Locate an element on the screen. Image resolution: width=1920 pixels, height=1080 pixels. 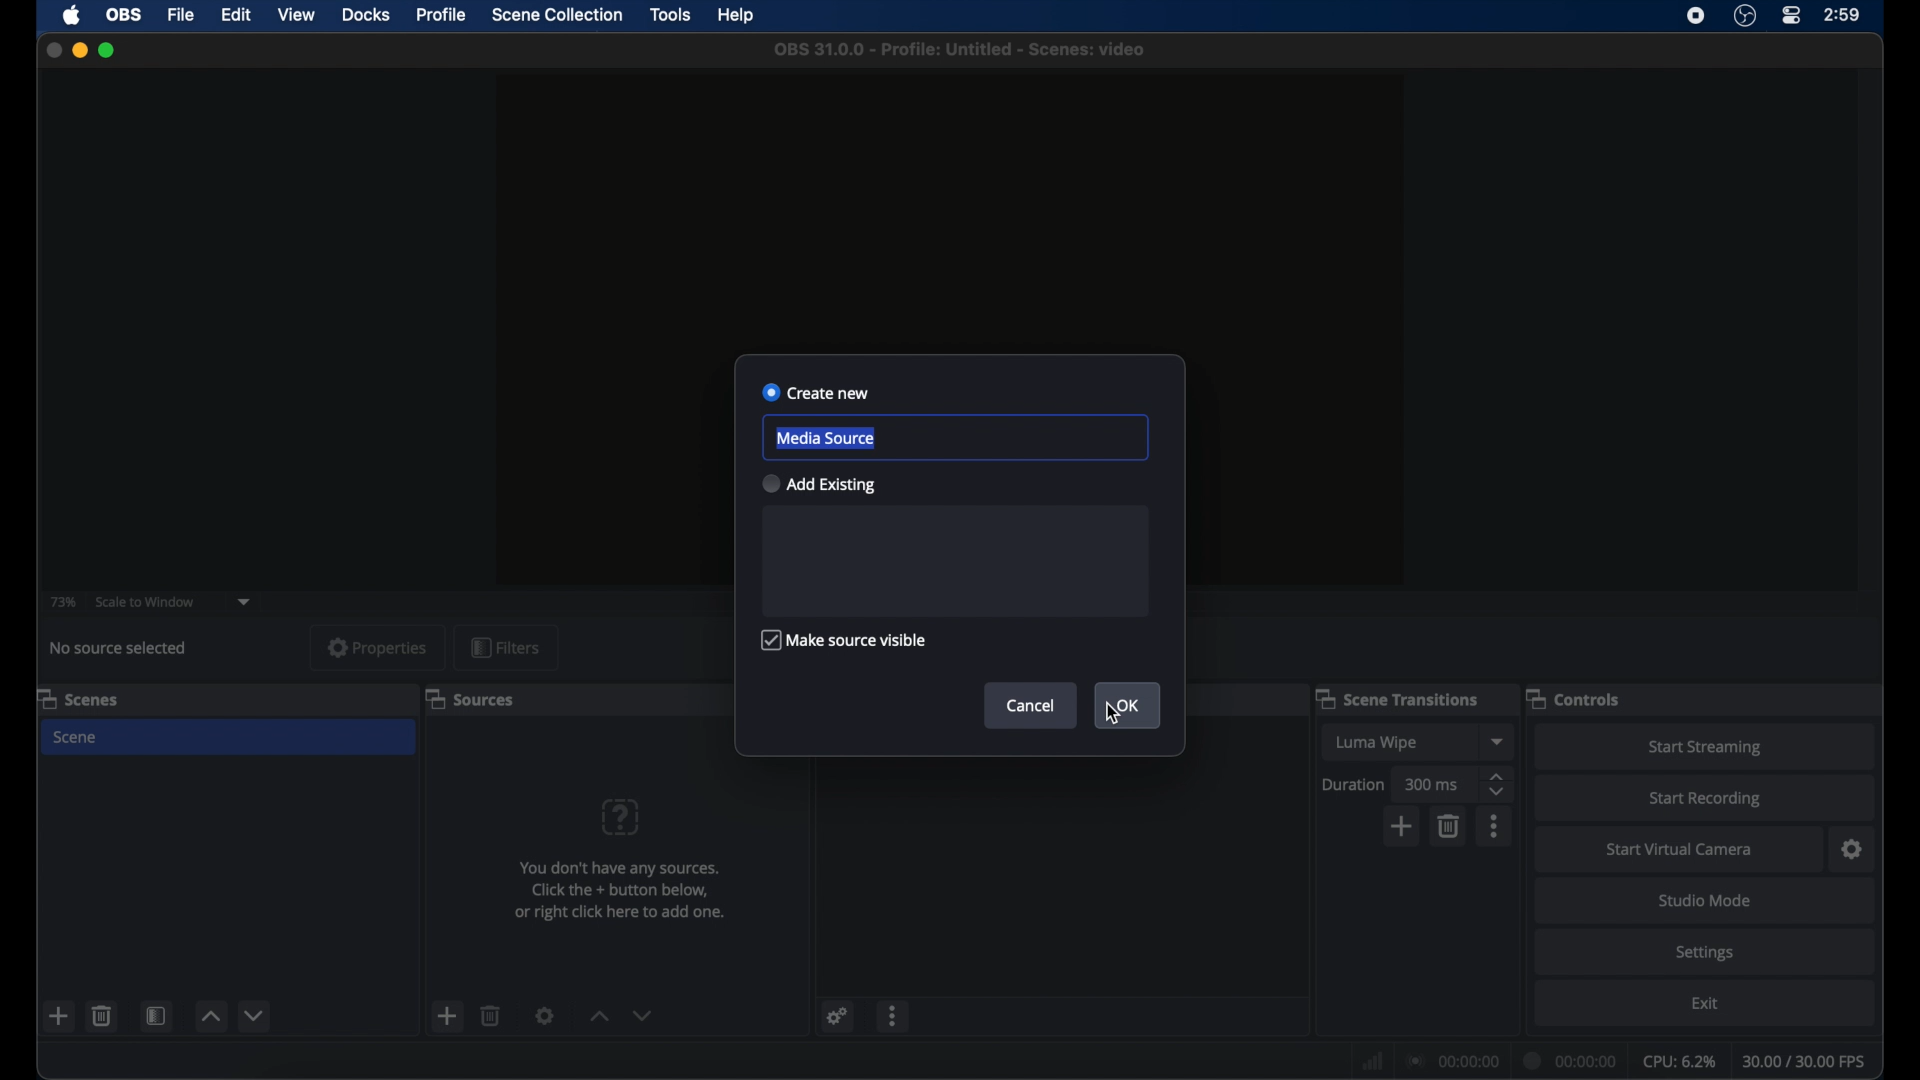
start virtual camera is located at coordinates (1680, 850).